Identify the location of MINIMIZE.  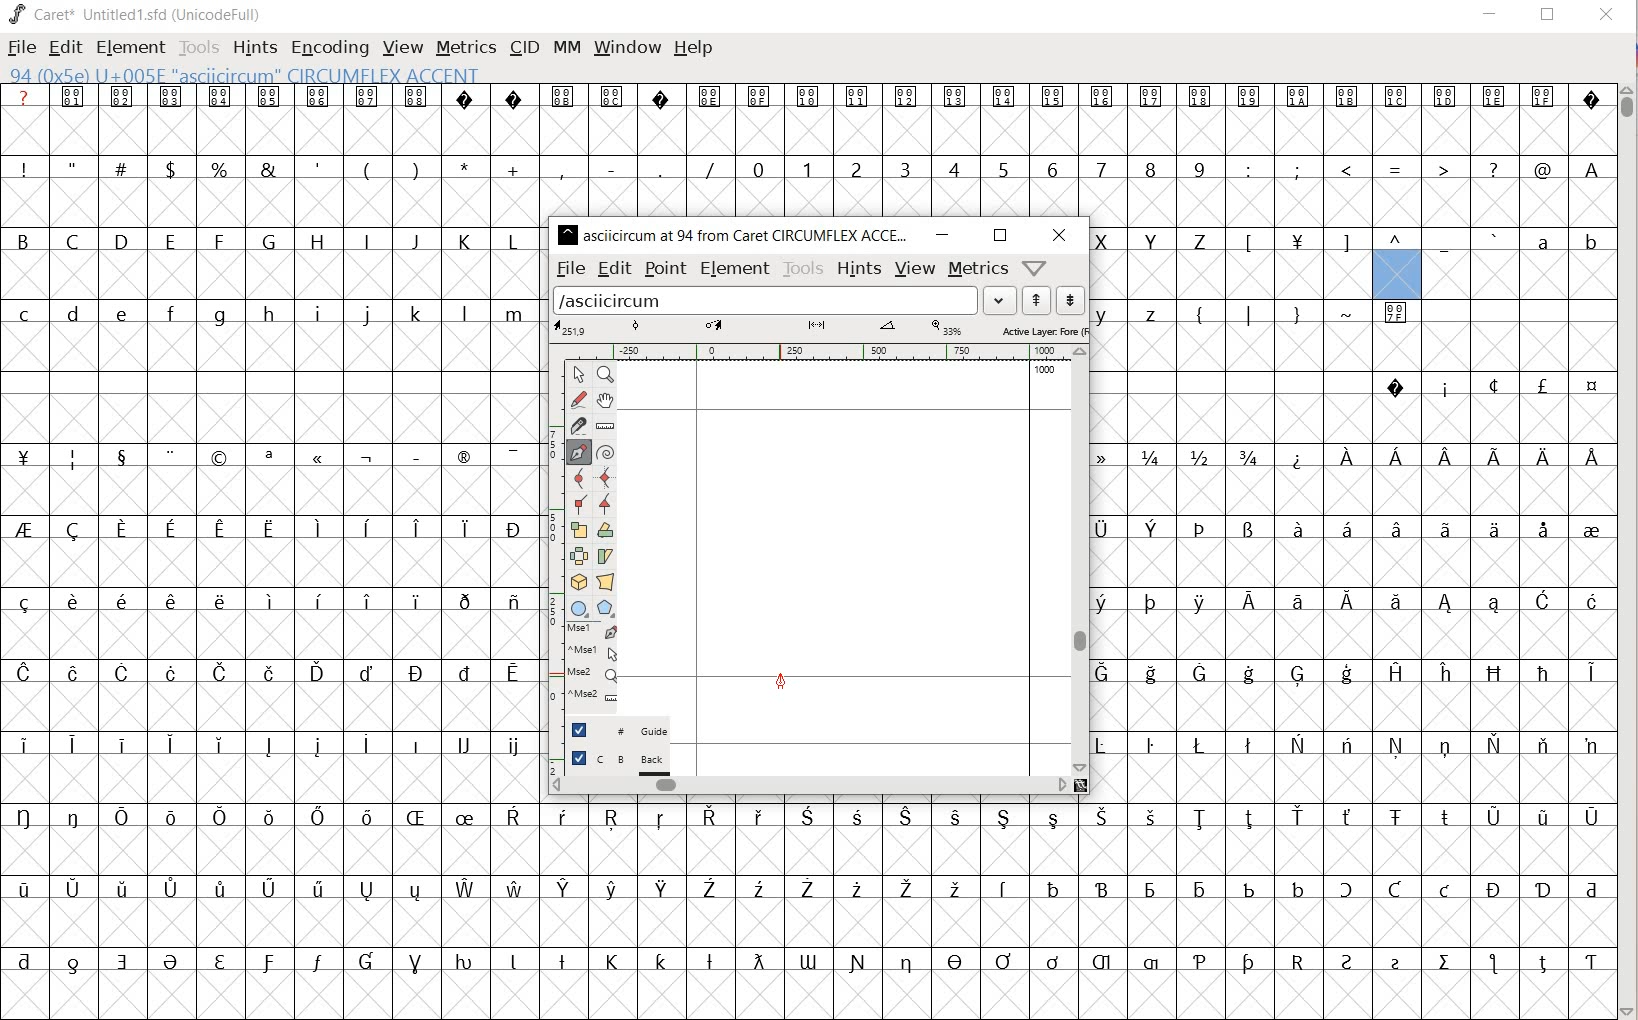
(1491, 13).